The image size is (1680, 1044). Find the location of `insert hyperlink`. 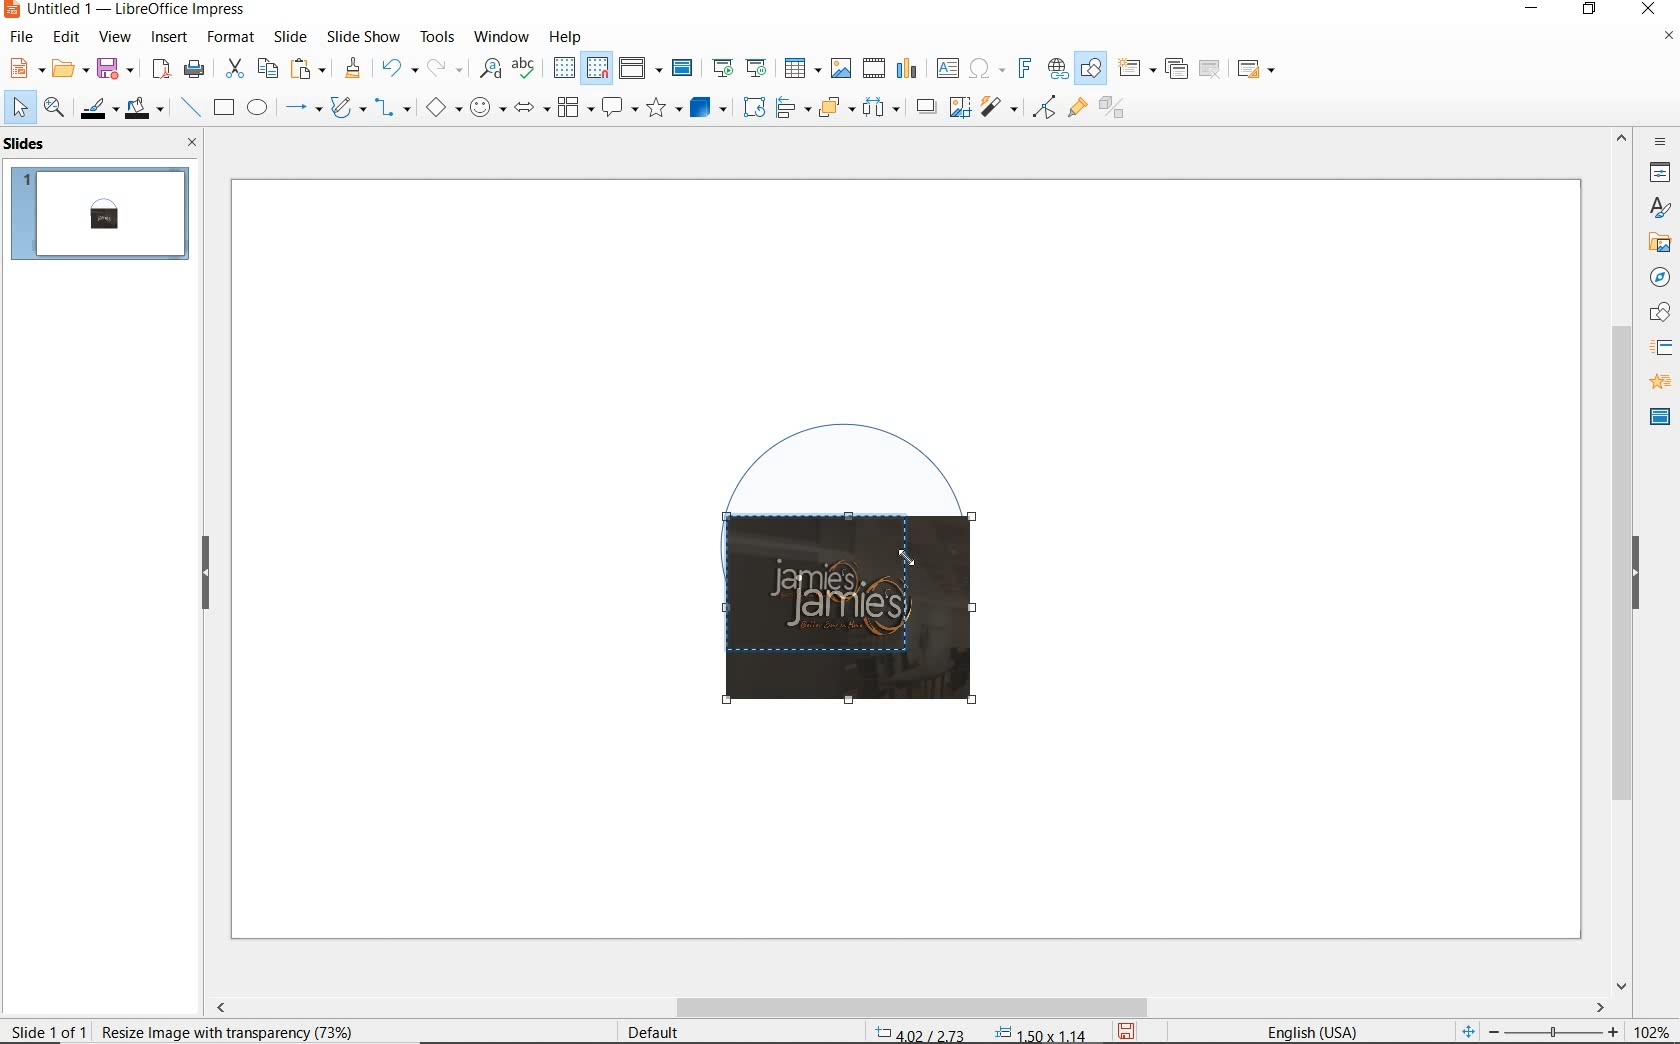

insert hyperlink is located at coordinates (1058, 69).